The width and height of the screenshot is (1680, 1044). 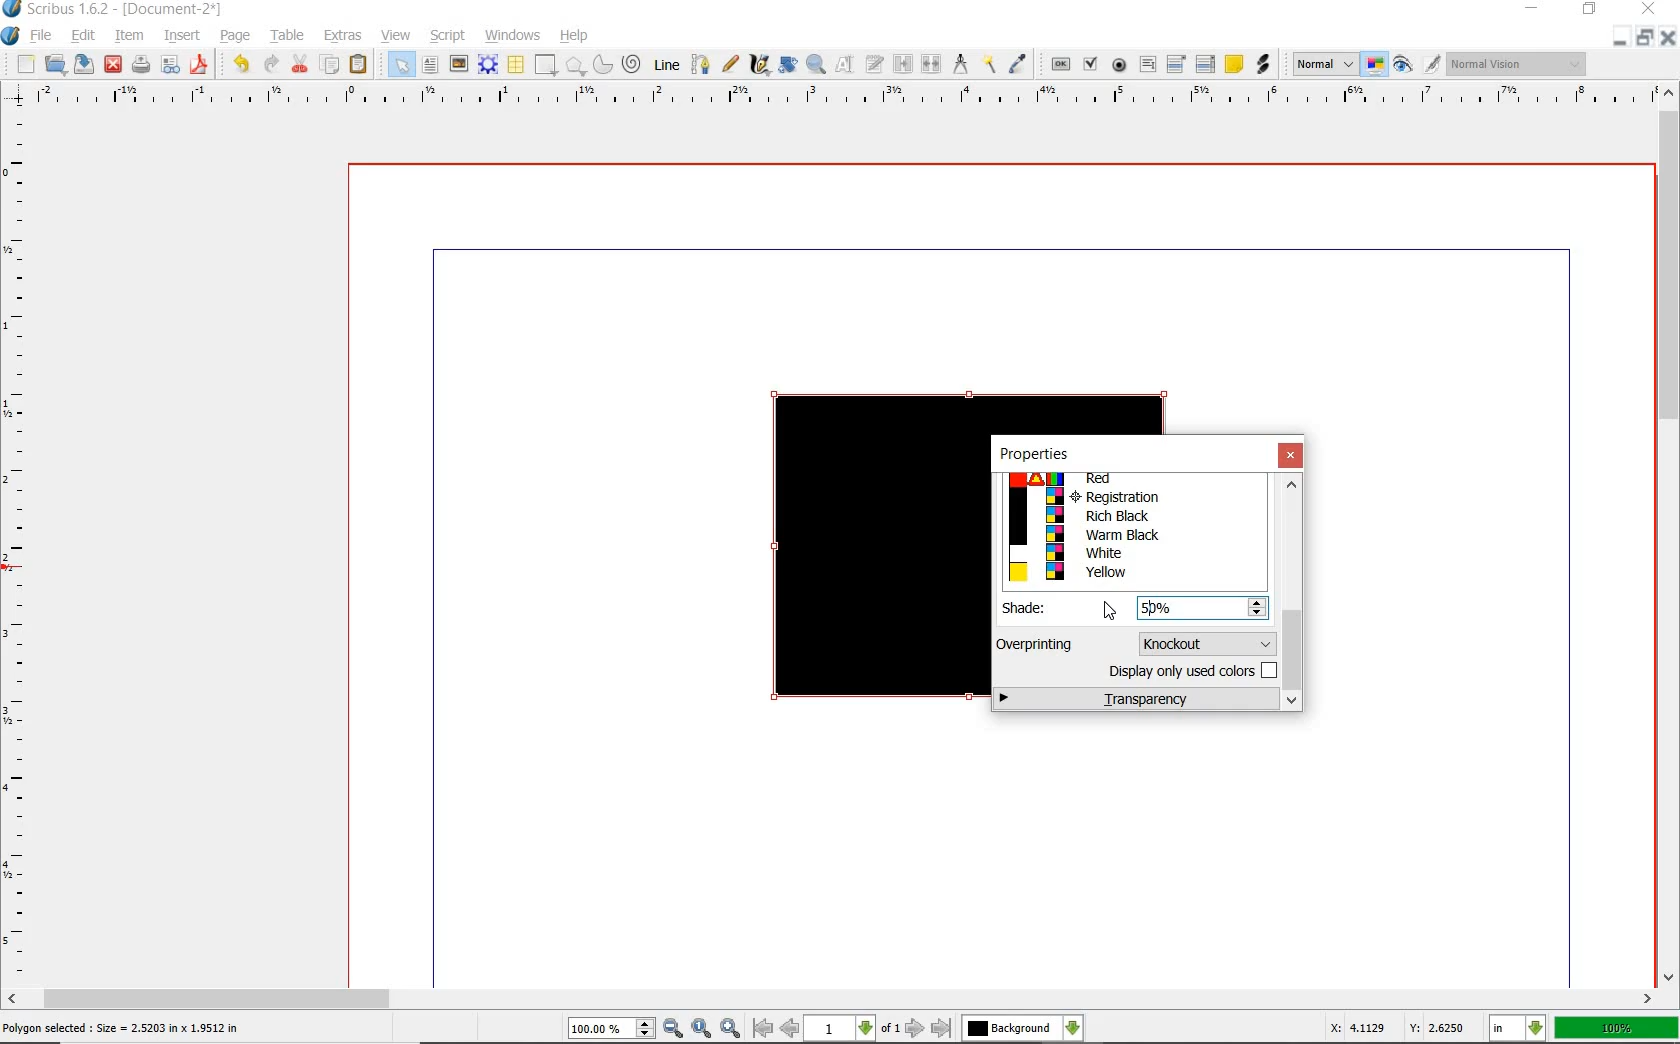 I want to click on help, so click(x=576, y=37).